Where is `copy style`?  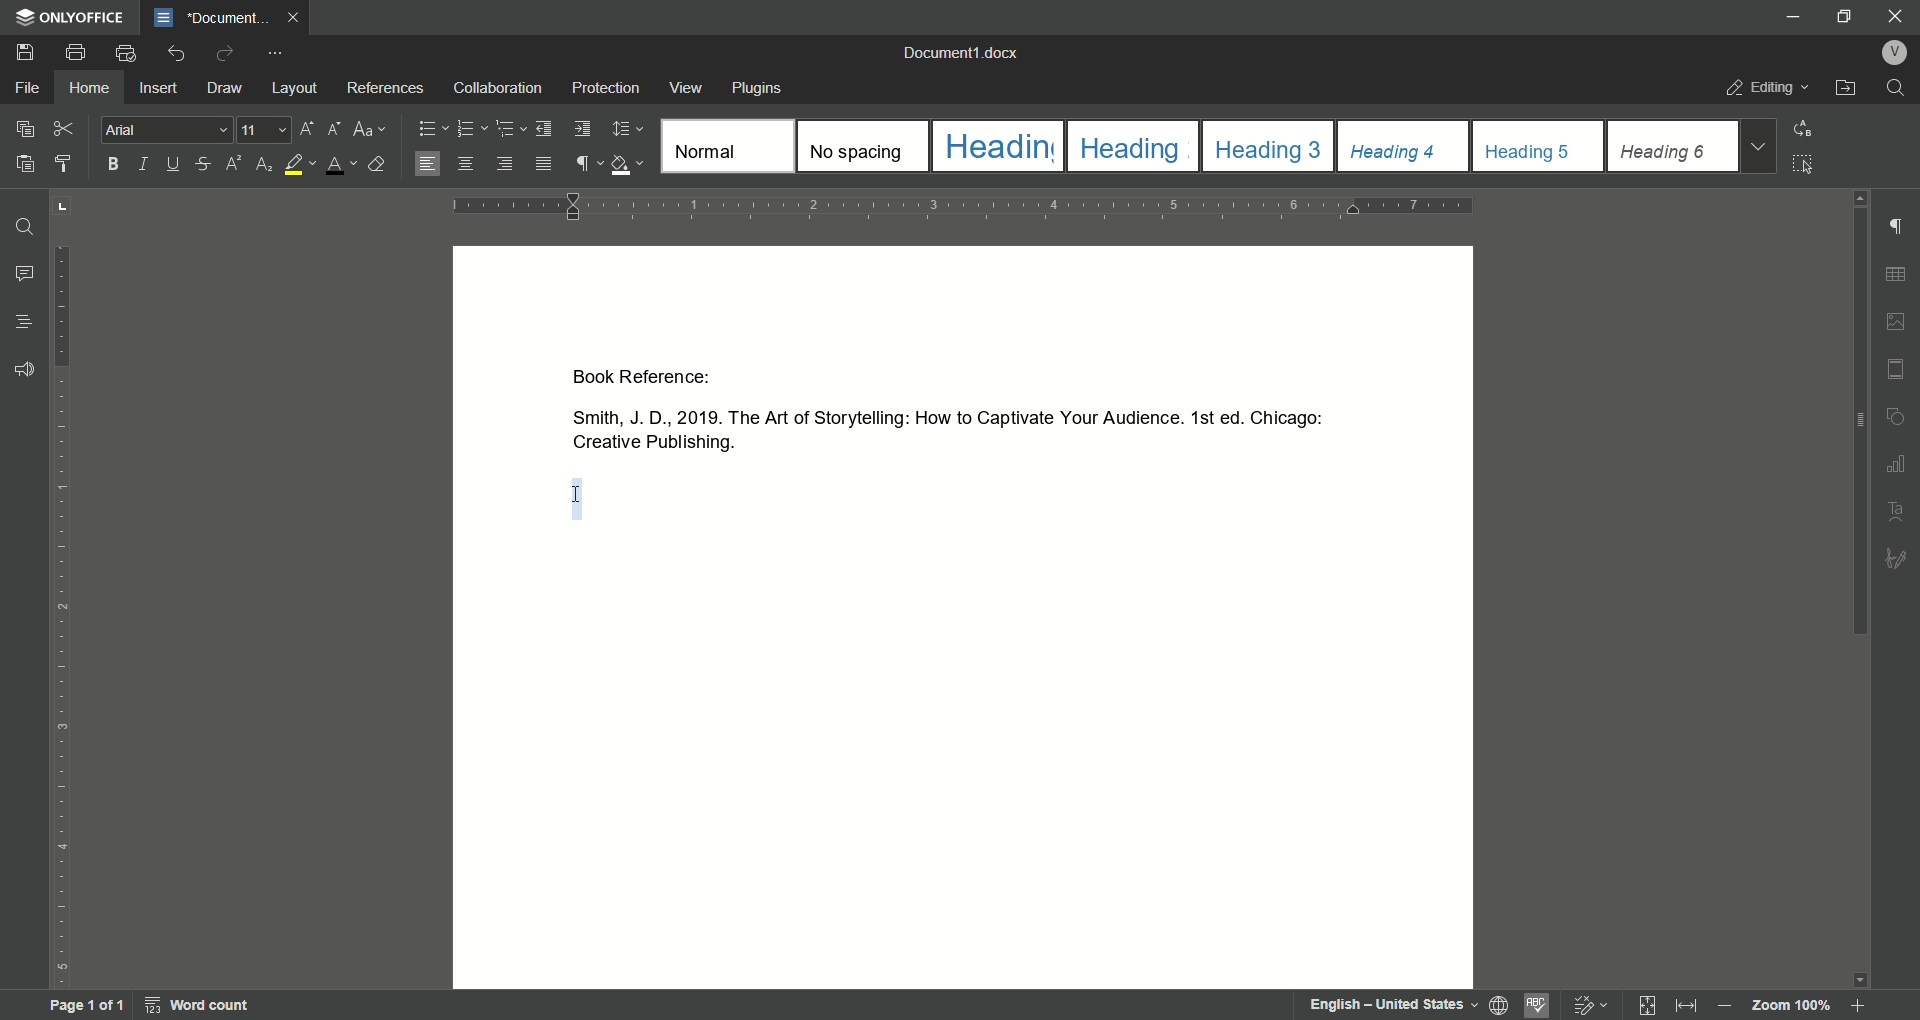
copy style is located at coordinates (67, 164).